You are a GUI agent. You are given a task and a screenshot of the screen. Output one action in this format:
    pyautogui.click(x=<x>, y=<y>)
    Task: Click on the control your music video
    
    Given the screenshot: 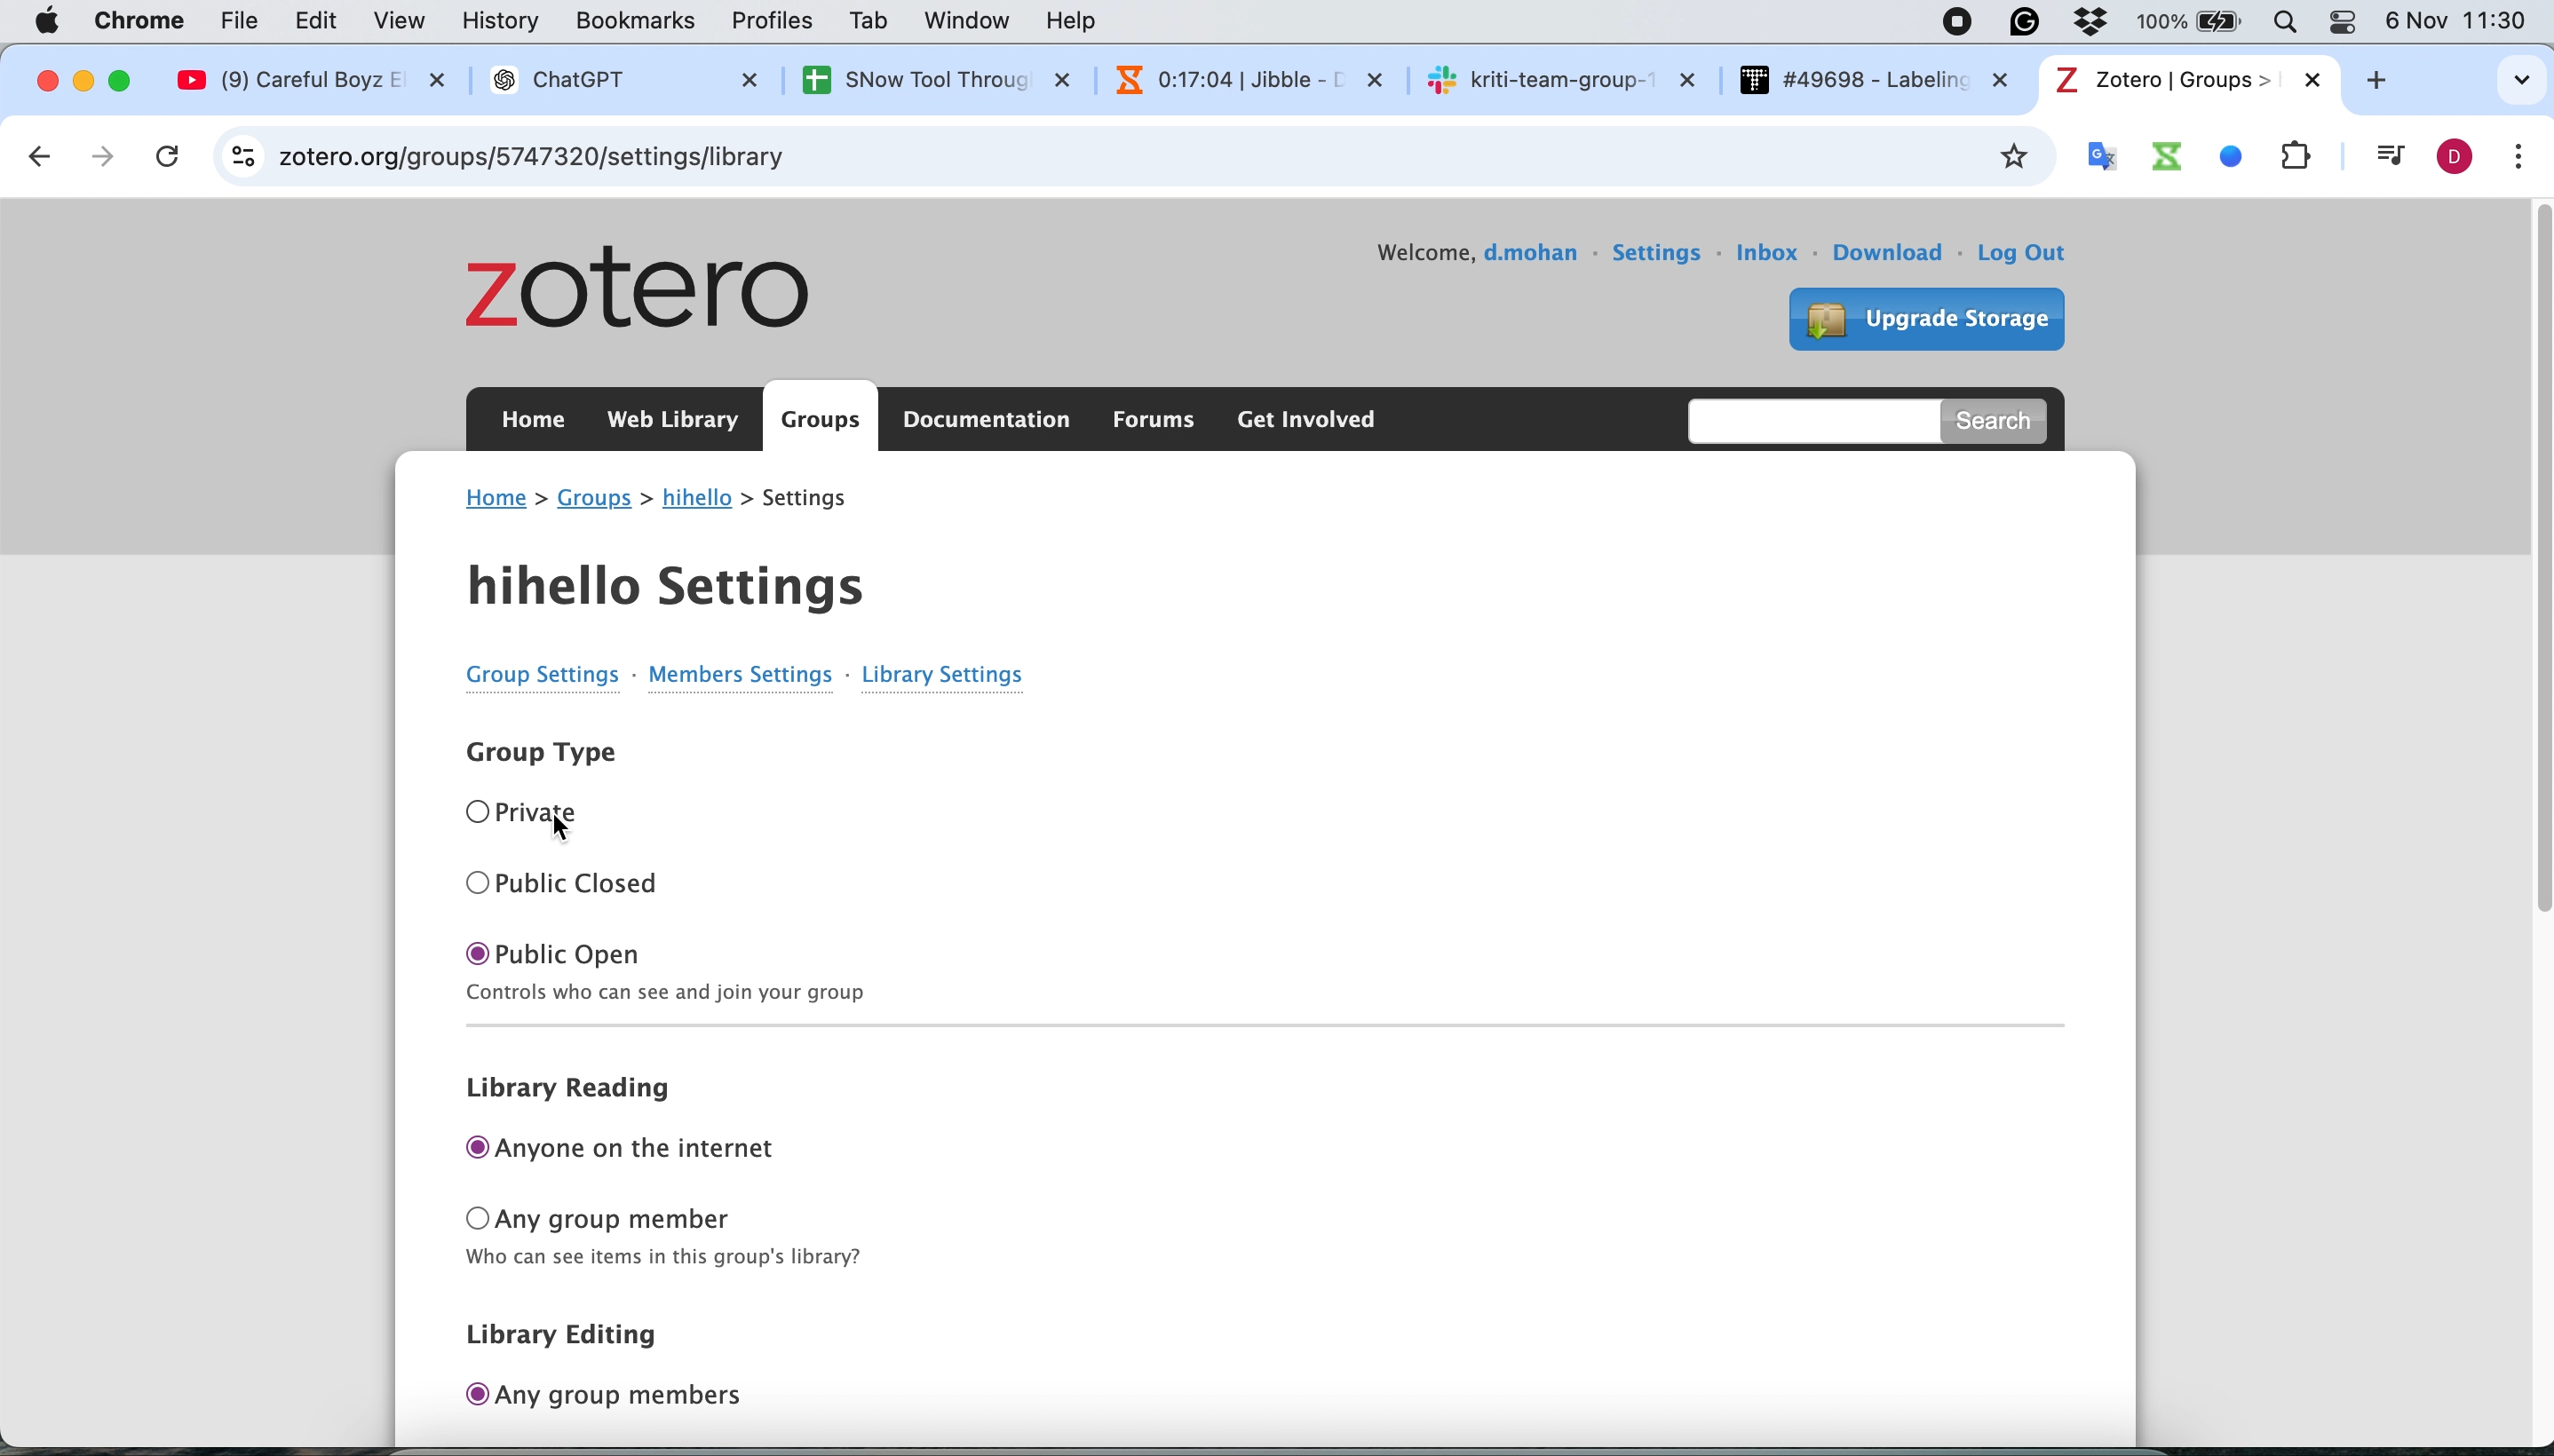 What is the action you would take?
    pyautogui.click(x=2384, y=157)
    